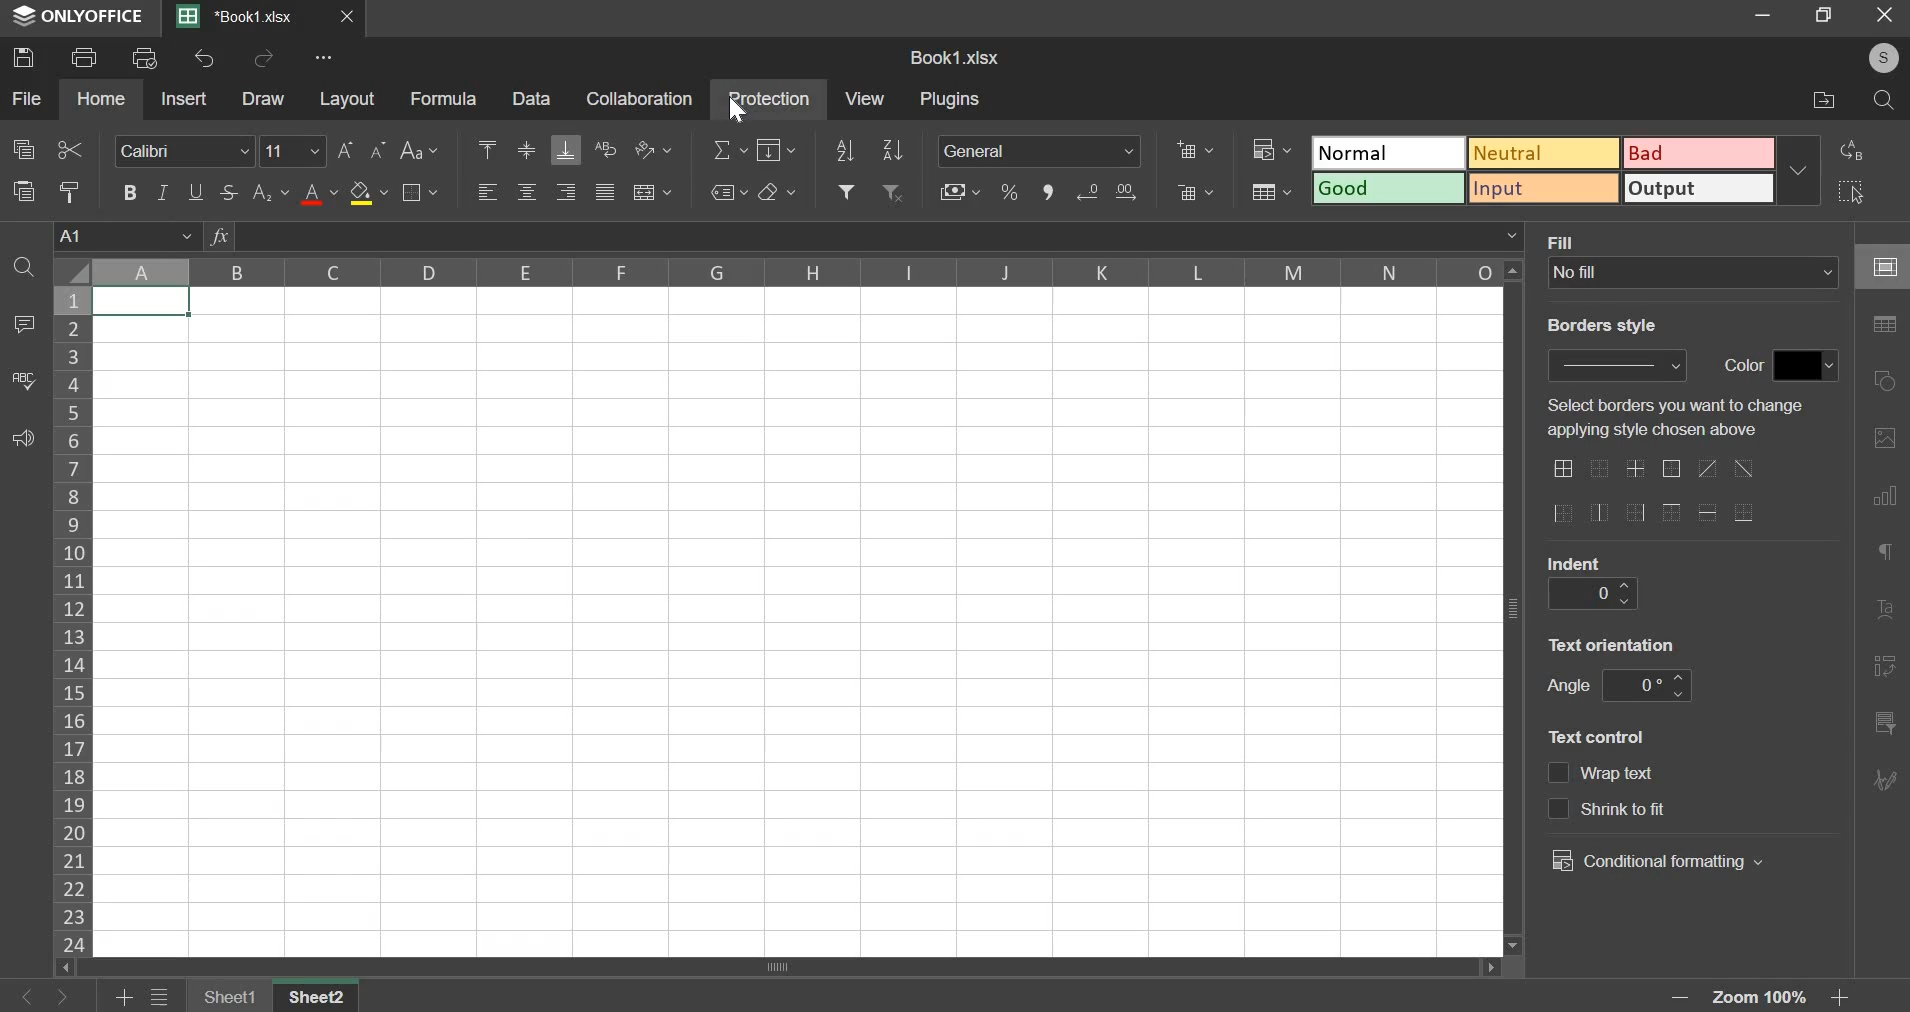 The width and height of the screenshot is (1910, 1012). Describe the element at coordinates (1574, 562) in the screenshot. I see `indent` at that location.